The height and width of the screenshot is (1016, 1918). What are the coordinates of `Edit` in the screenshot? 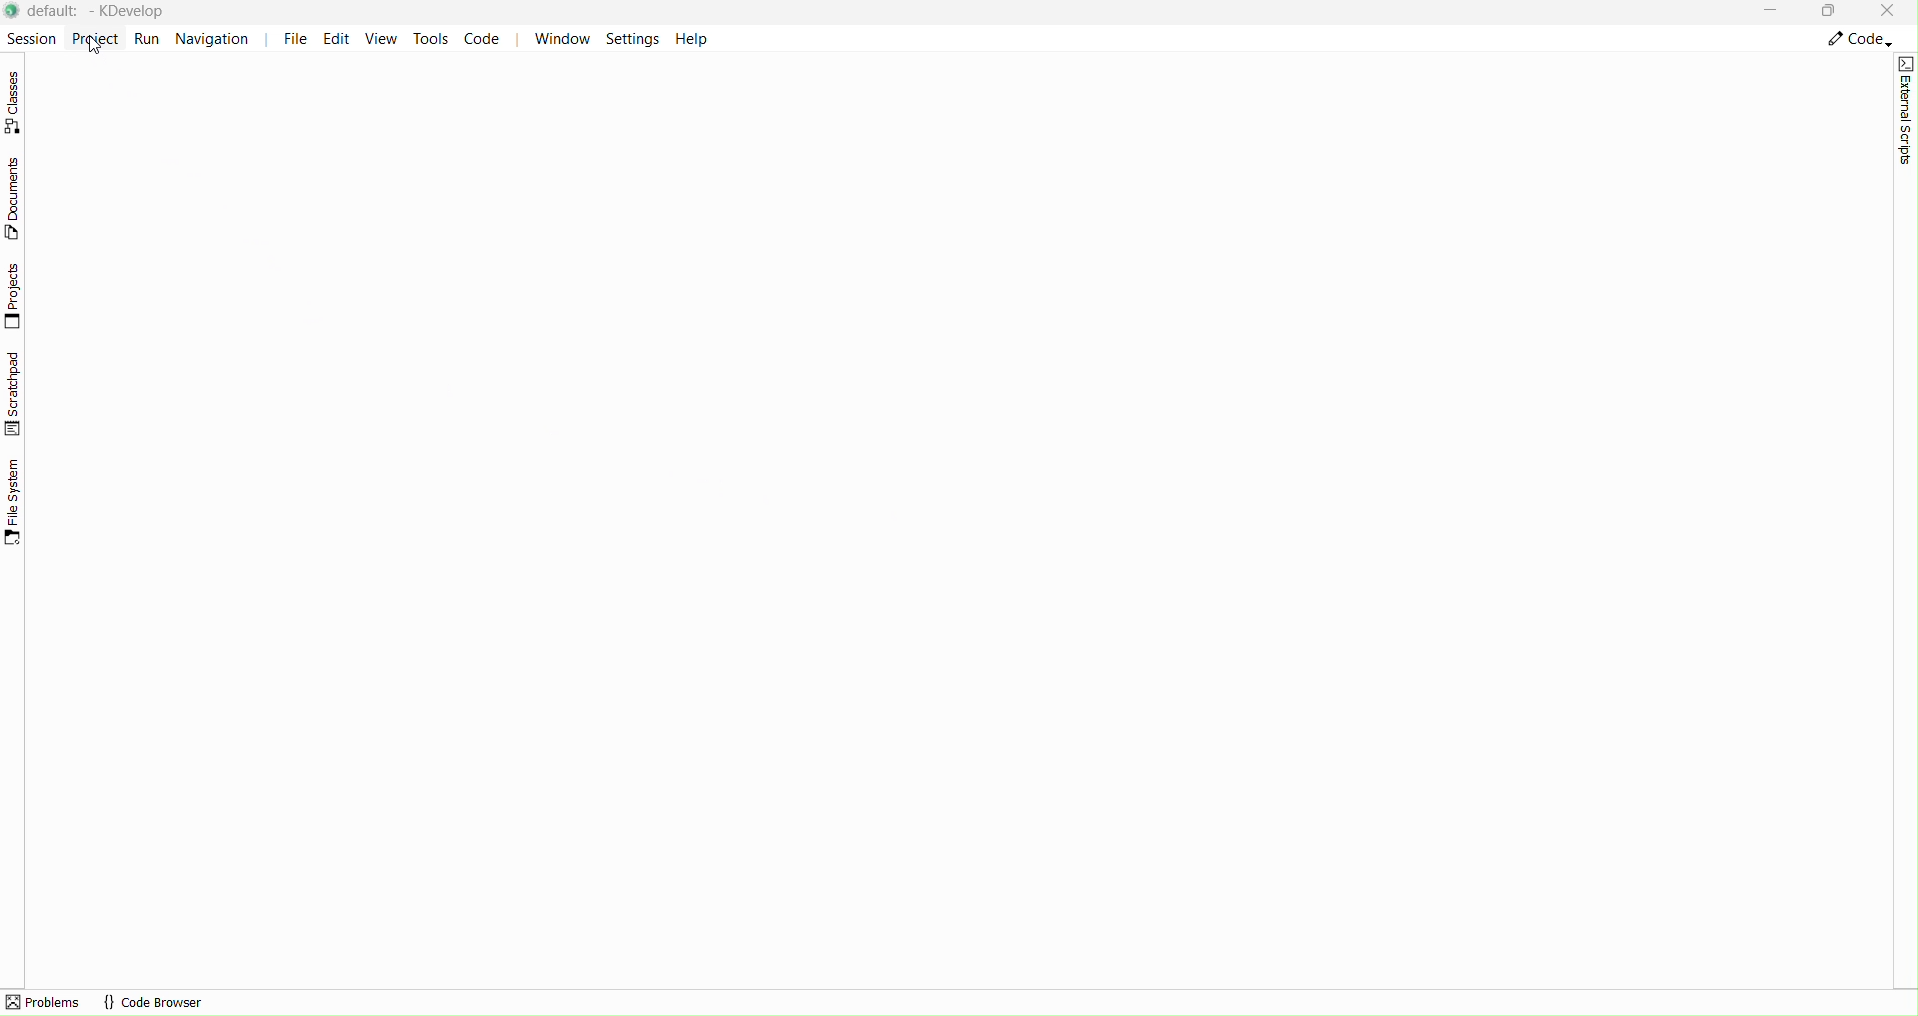 It's located at (341, 39).